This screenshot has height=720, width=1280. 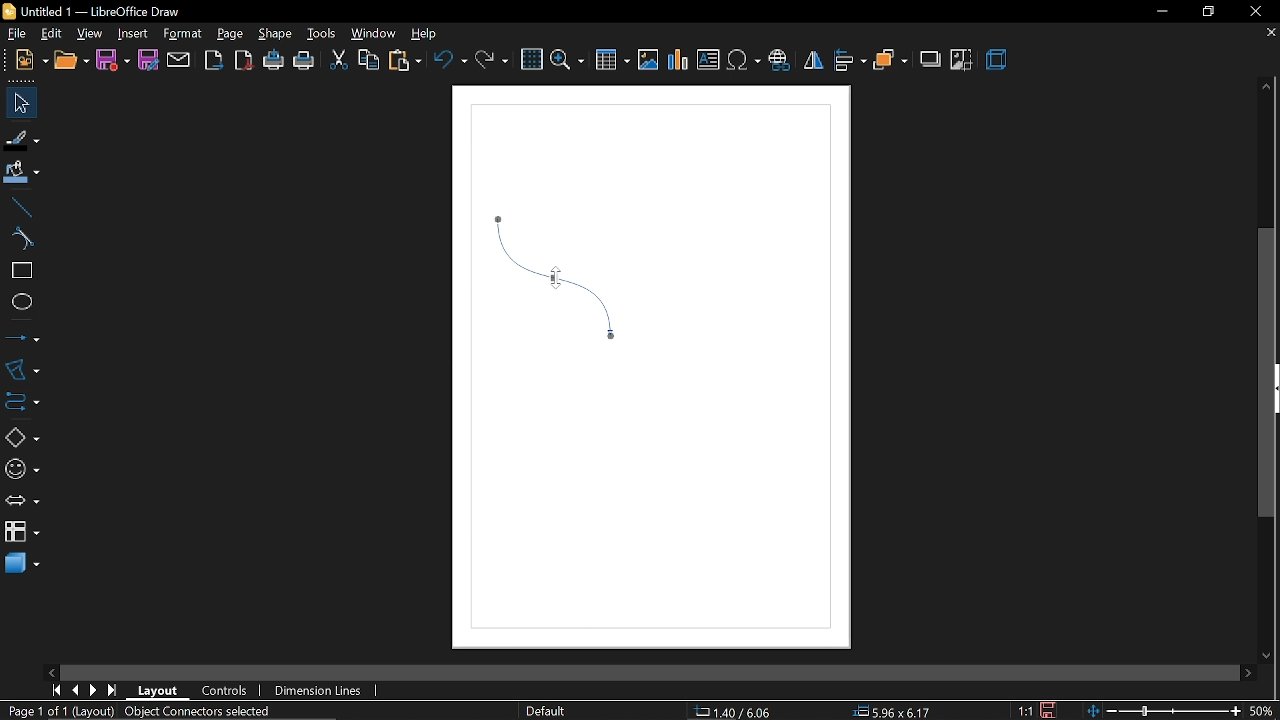 What do you see at coordinates (244, 62) in the screenshot?
I see `export as pdf` at bounding box center [244, 62].